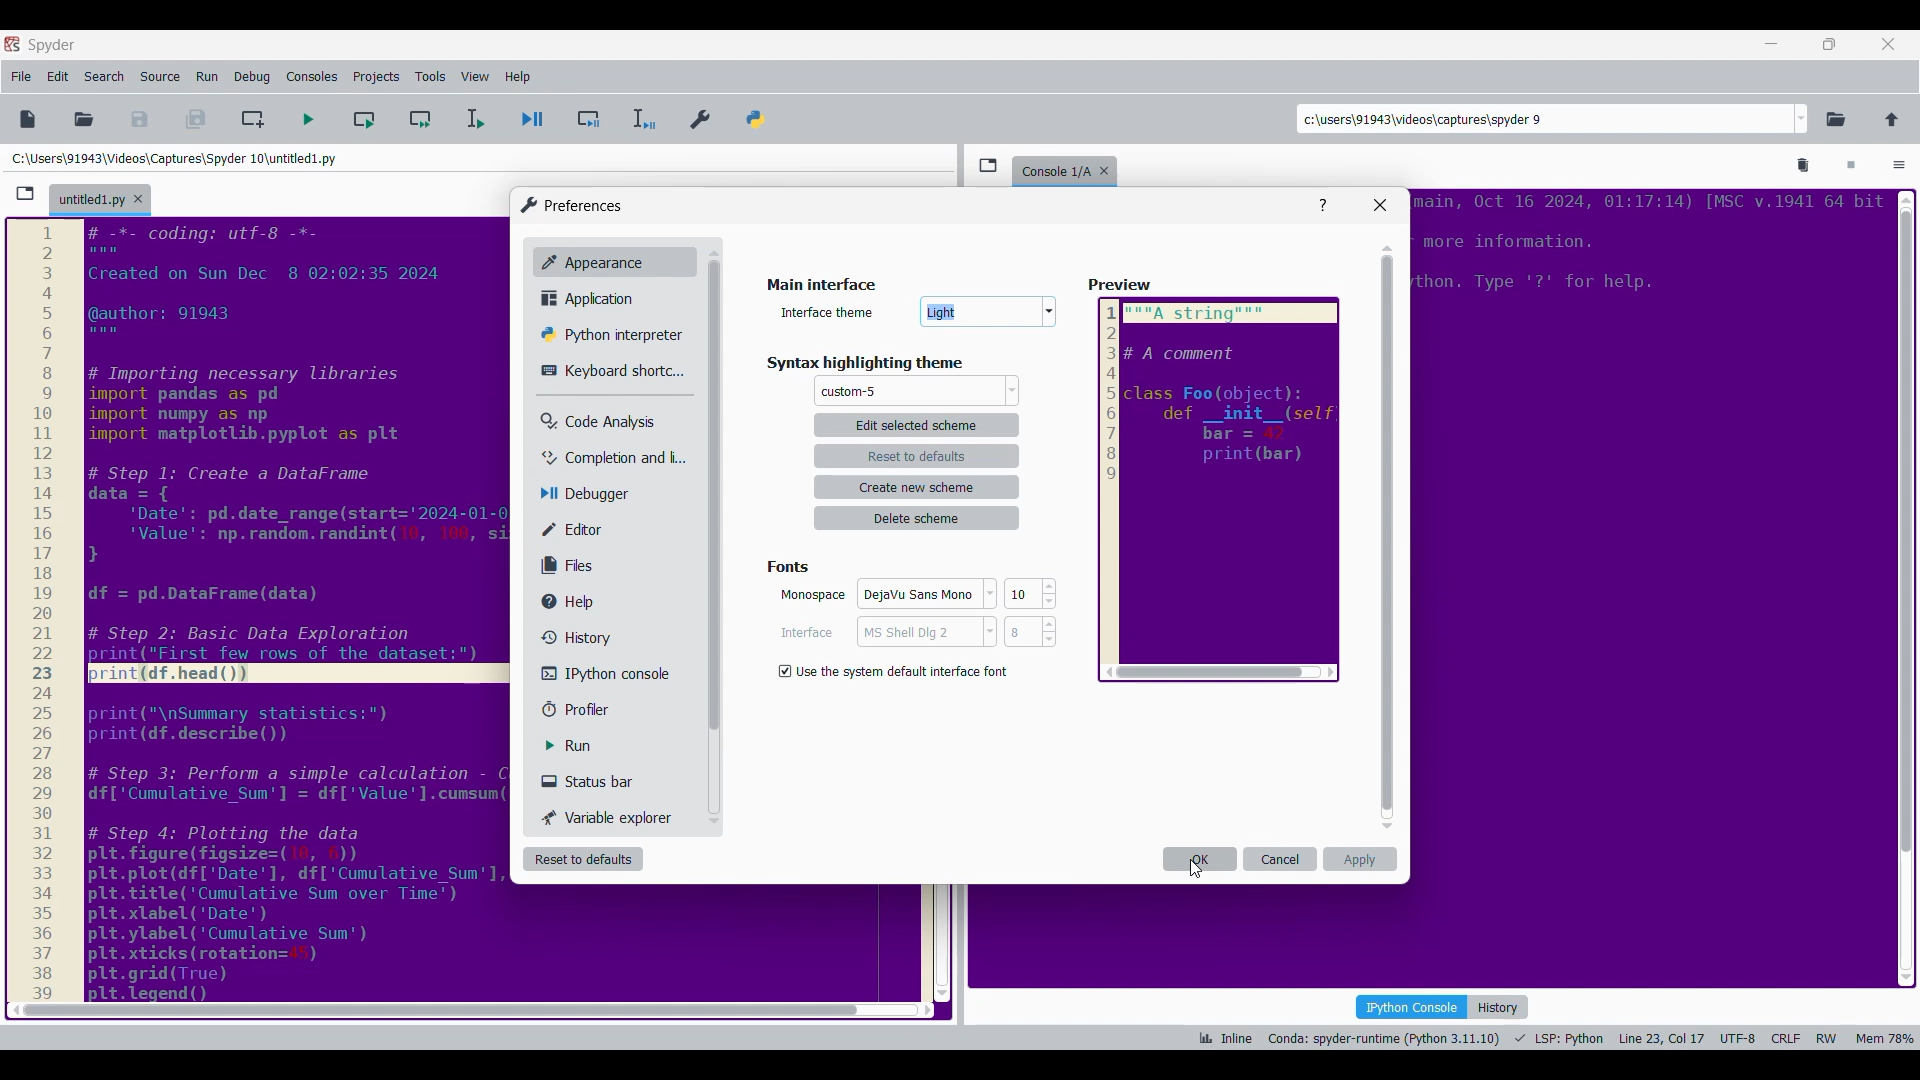 The width and height of the screenshot is (1920, 1080). Describe the element at coordinates (1804, 166) in the screenshot. I see `Remove all variables from namespace` at that location.